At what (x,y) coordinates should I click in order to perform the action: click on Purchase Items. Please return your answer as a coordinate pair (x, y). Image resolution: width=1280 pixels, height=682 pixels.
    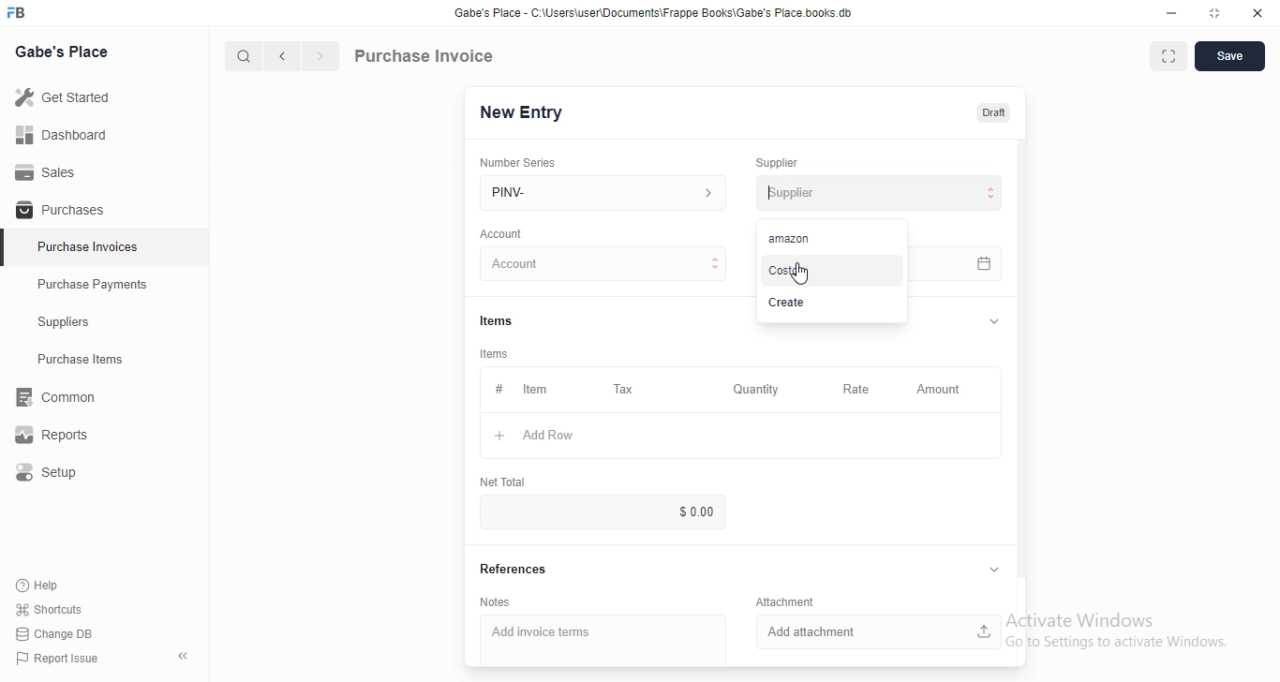
    Looking at the image, I should click on (105, 359).